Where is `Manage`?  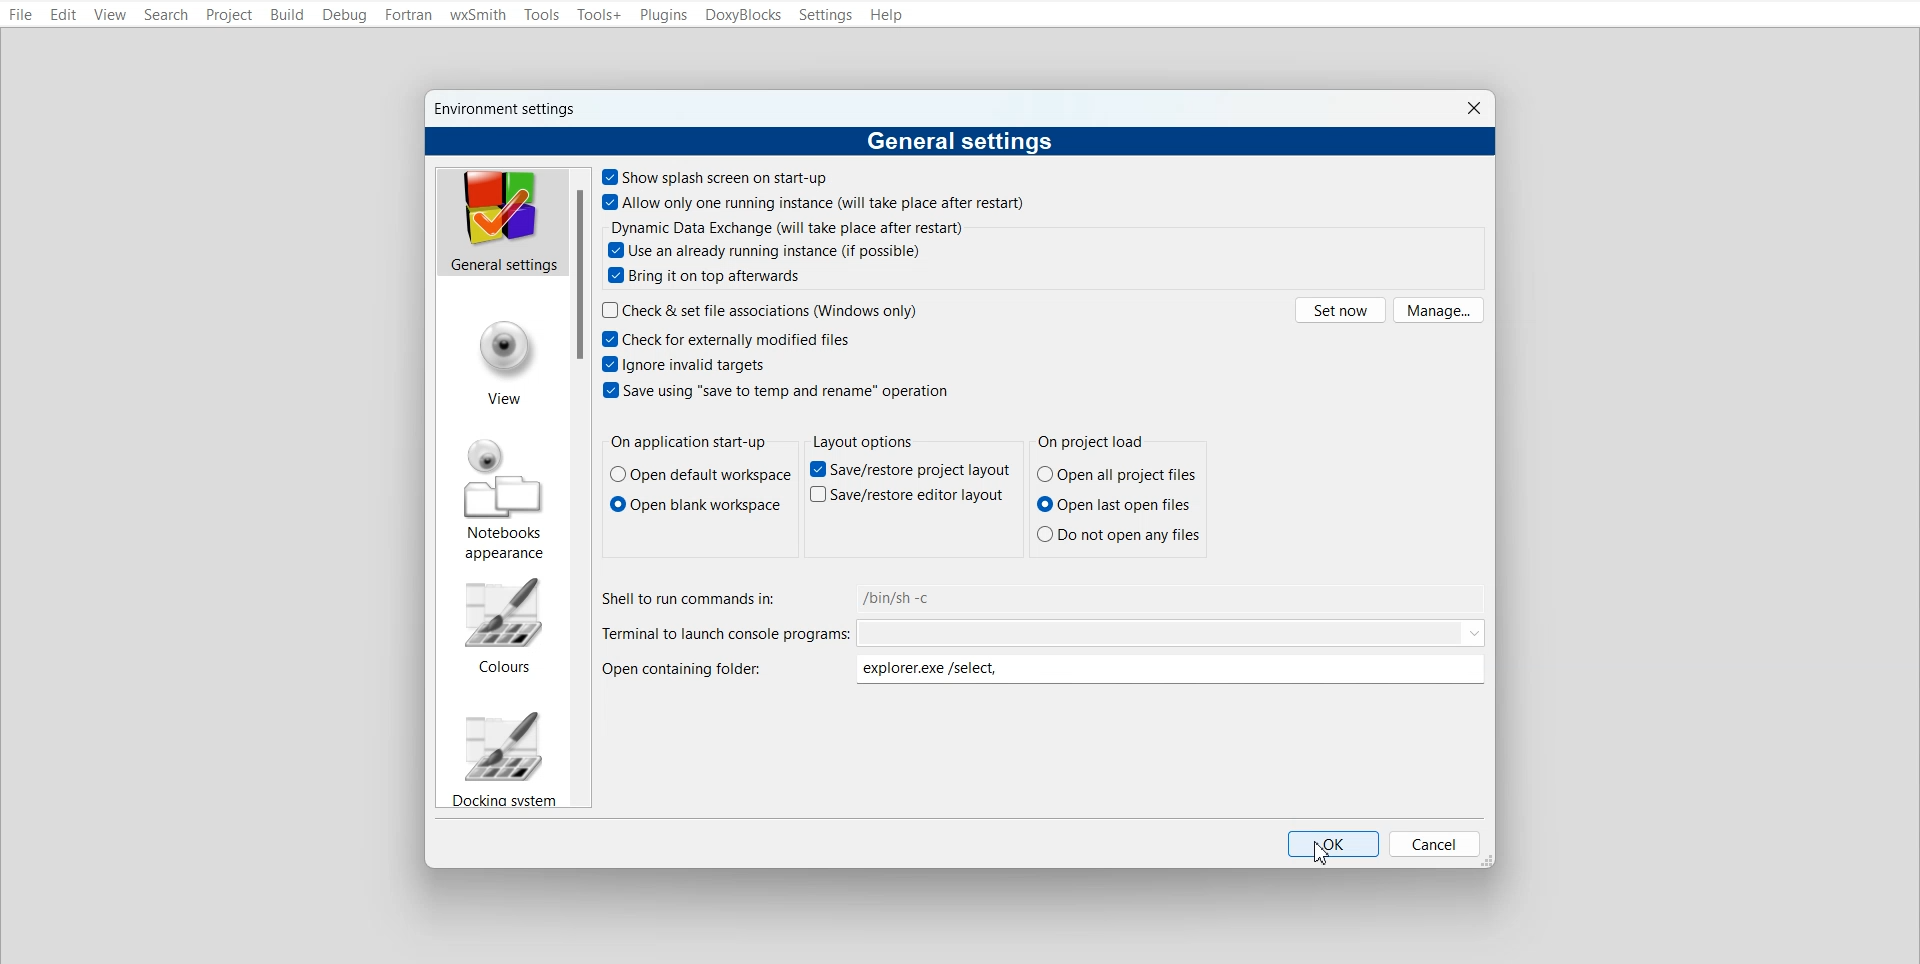 Manage is located at coordinates (1439, 310).